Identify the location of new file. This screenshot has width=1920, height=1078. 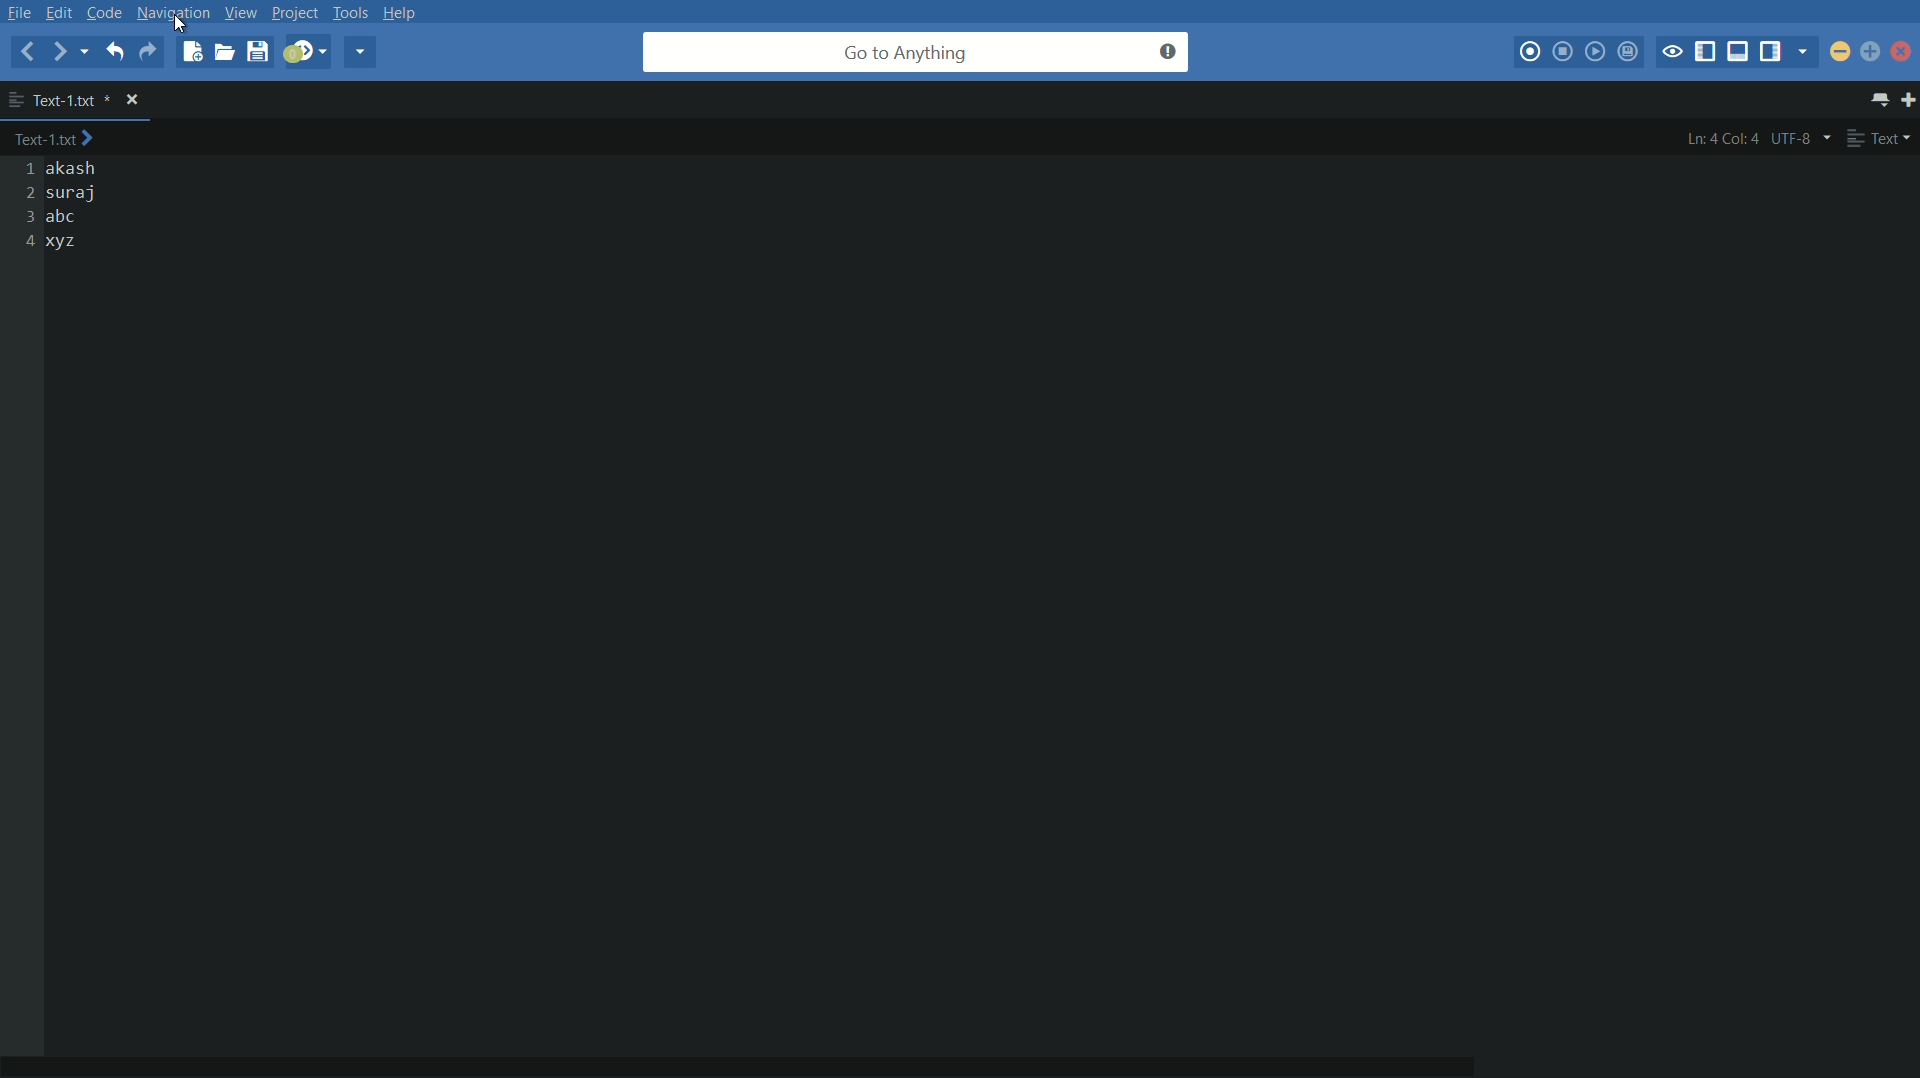
(190, 52).